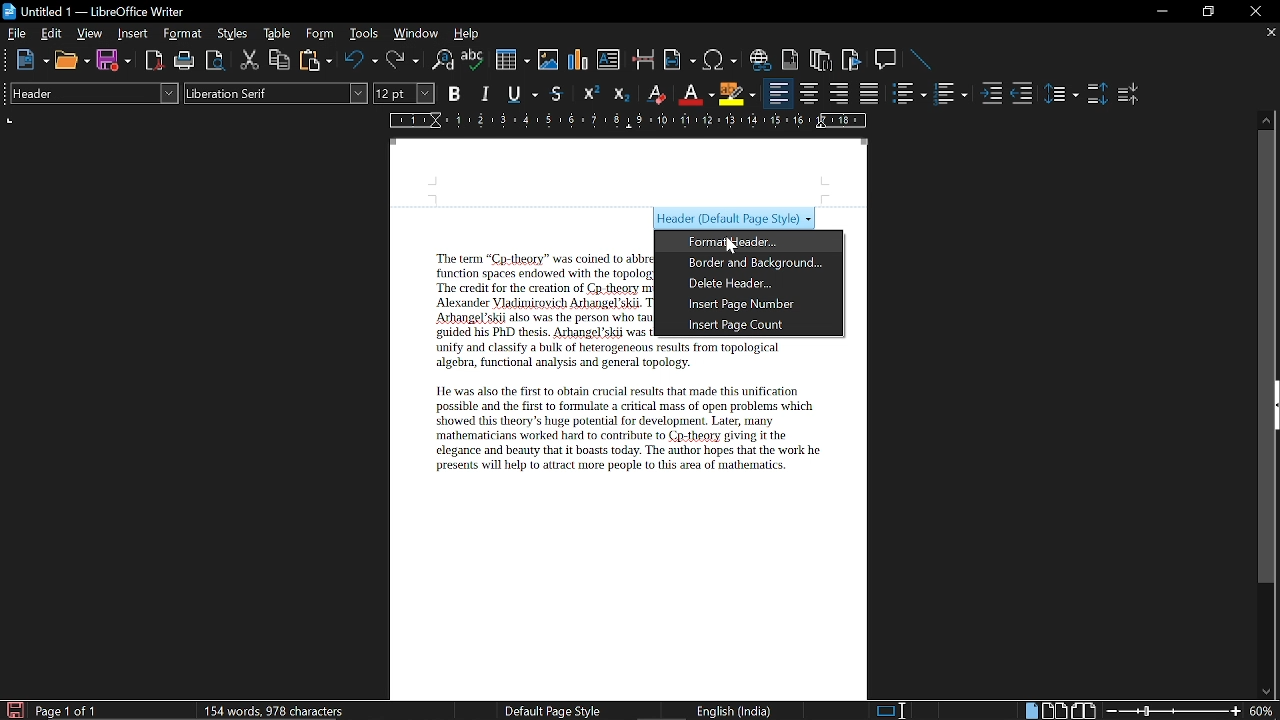 Image resolution: width=1280 pixels, height=720 pixels. I want to click on current page Current page, so click(65, 710).